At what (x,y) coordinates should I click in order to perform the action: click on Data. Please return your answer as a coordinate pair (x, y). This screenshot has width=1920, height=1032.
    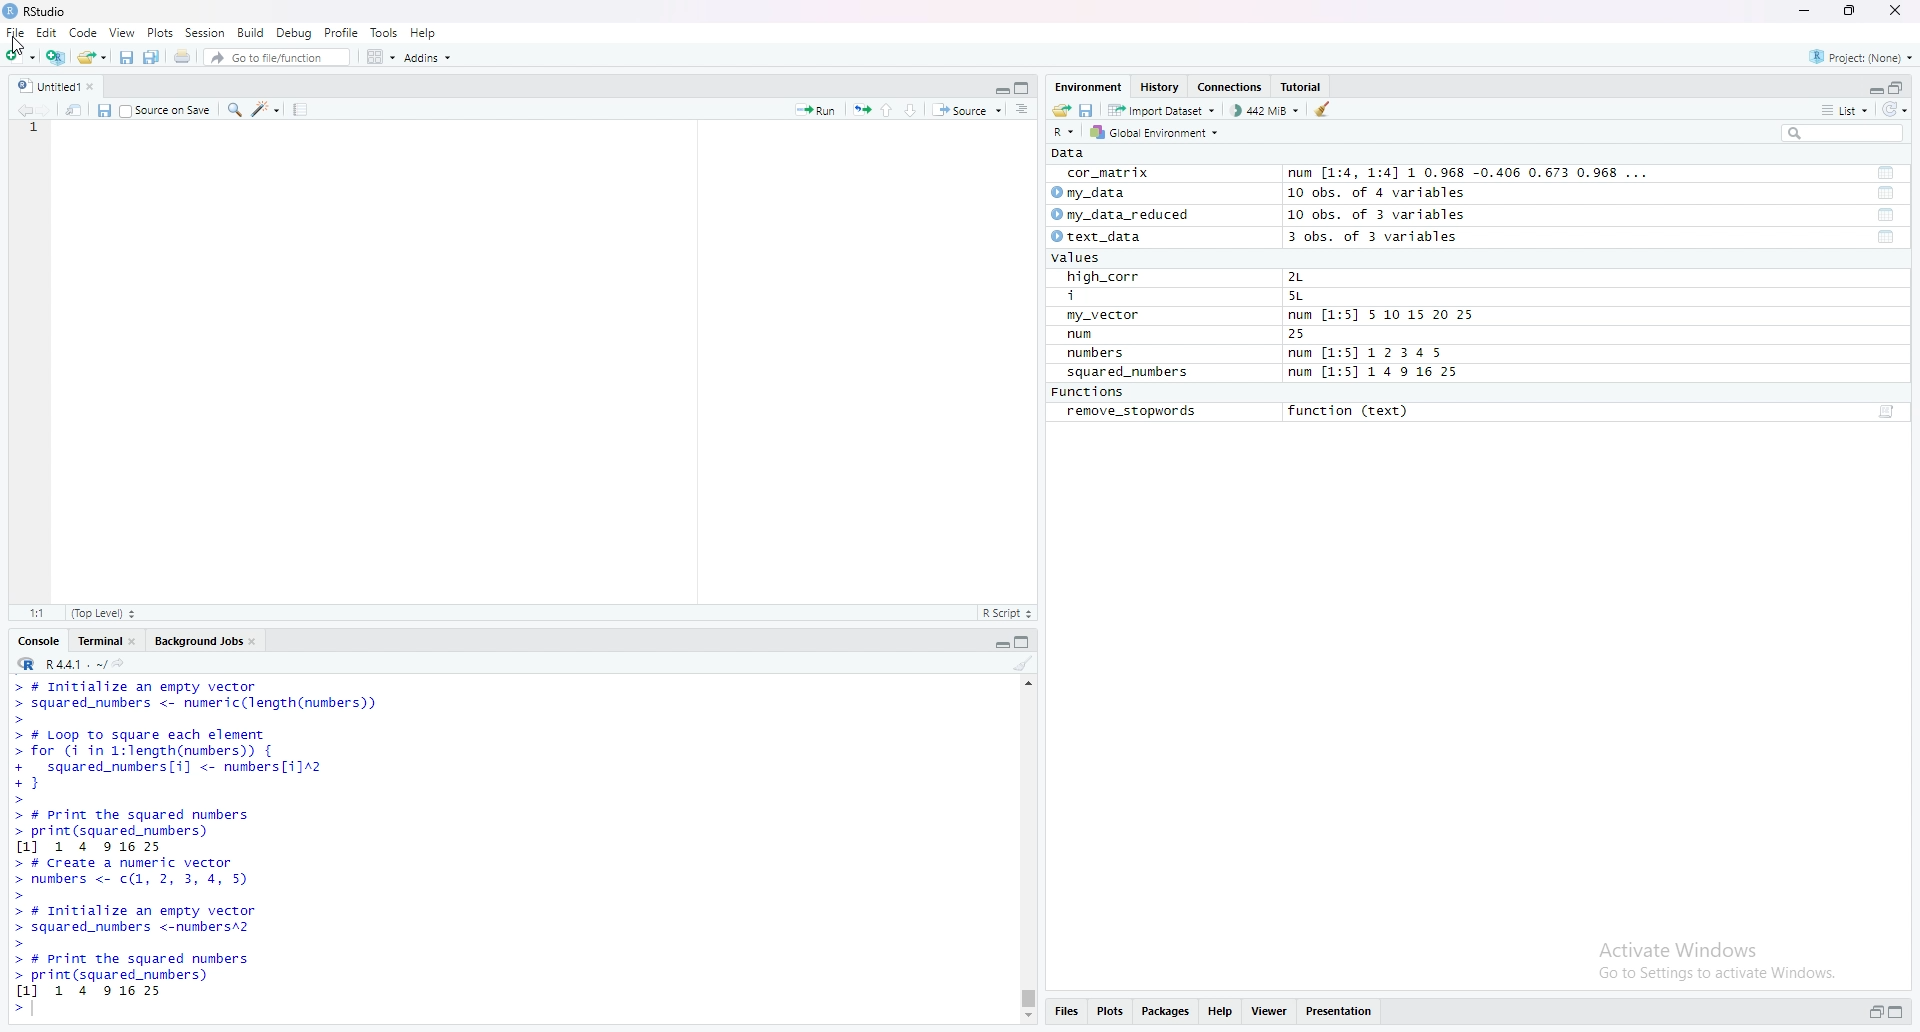
    Looking at the image, I should click on (1065, 153).